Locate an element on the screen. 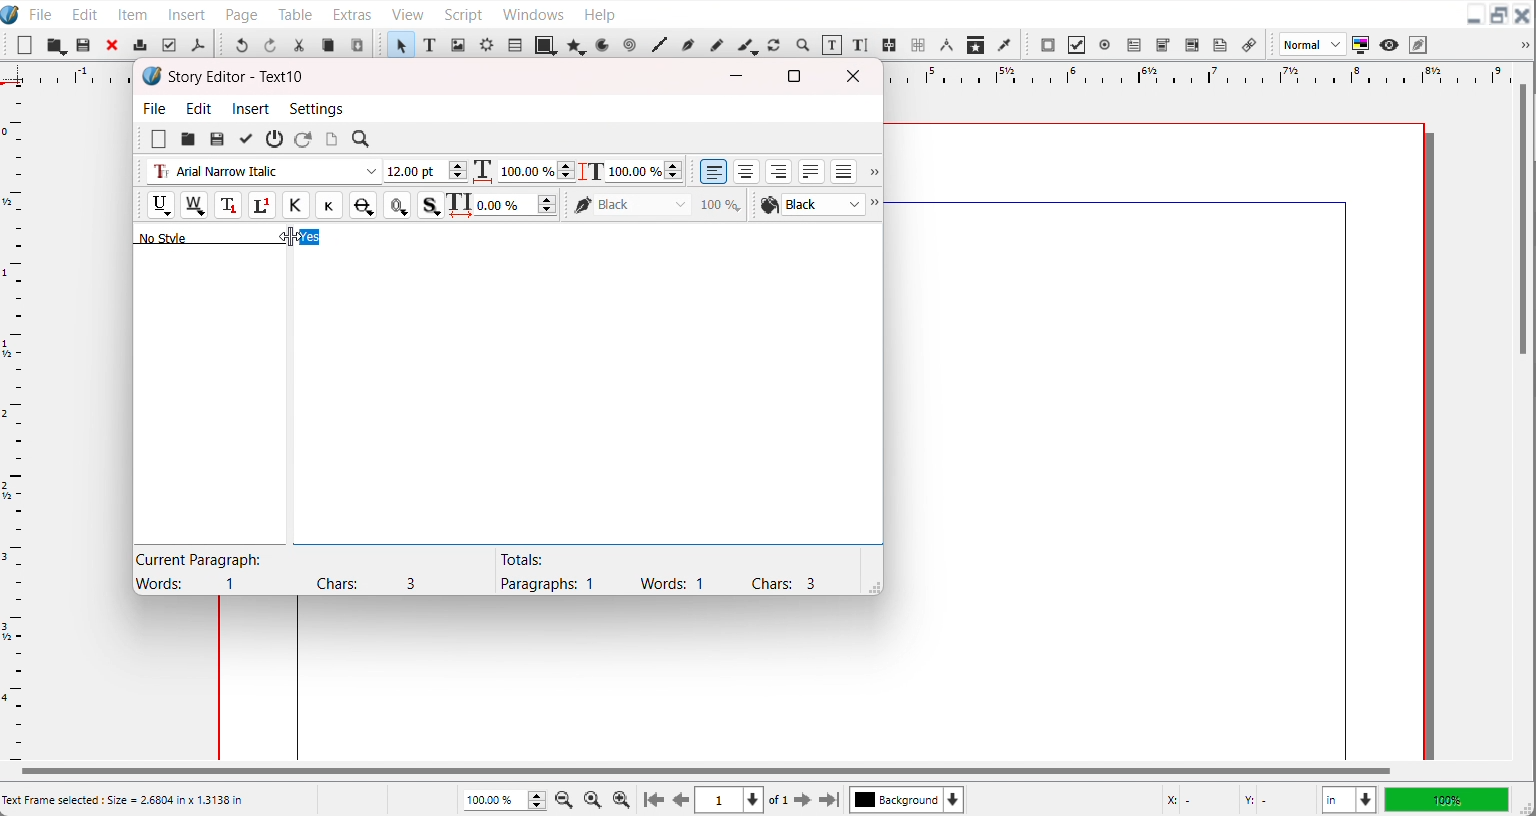  Vertical scroll bar is located at coordinates (1523, 221).